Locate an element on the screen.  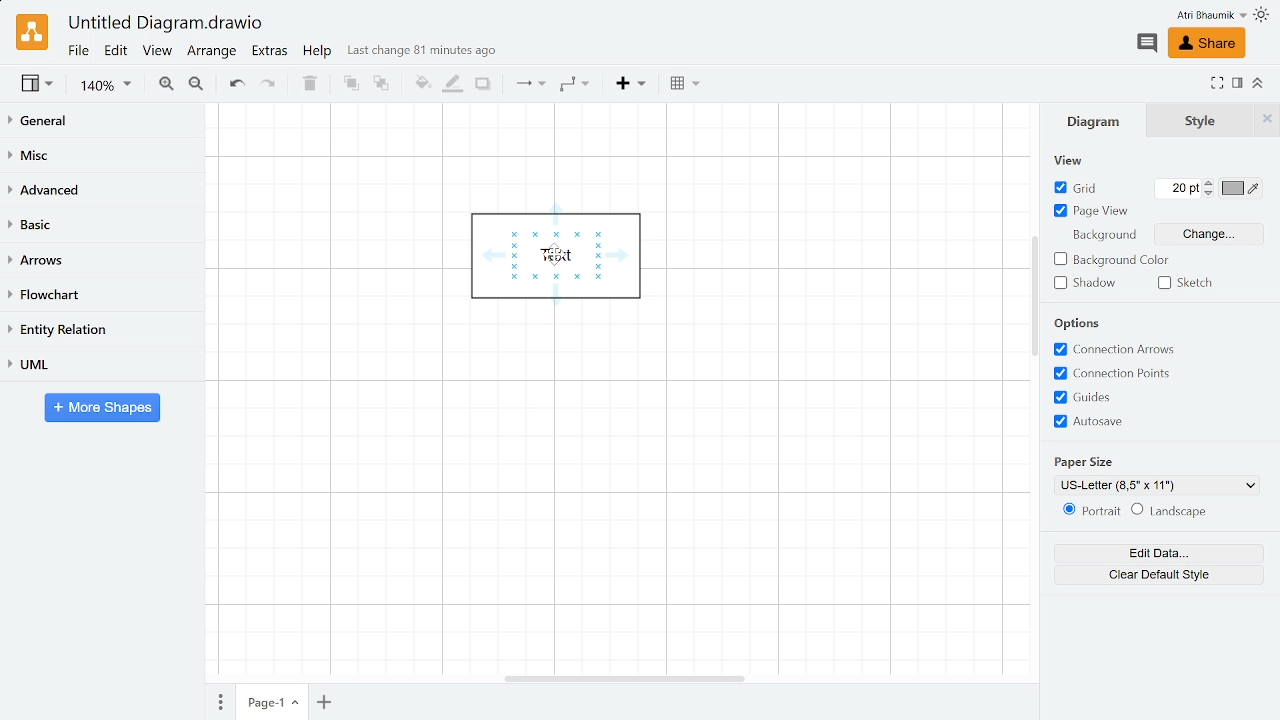
Connection points is located at coordinates (1124, 374).